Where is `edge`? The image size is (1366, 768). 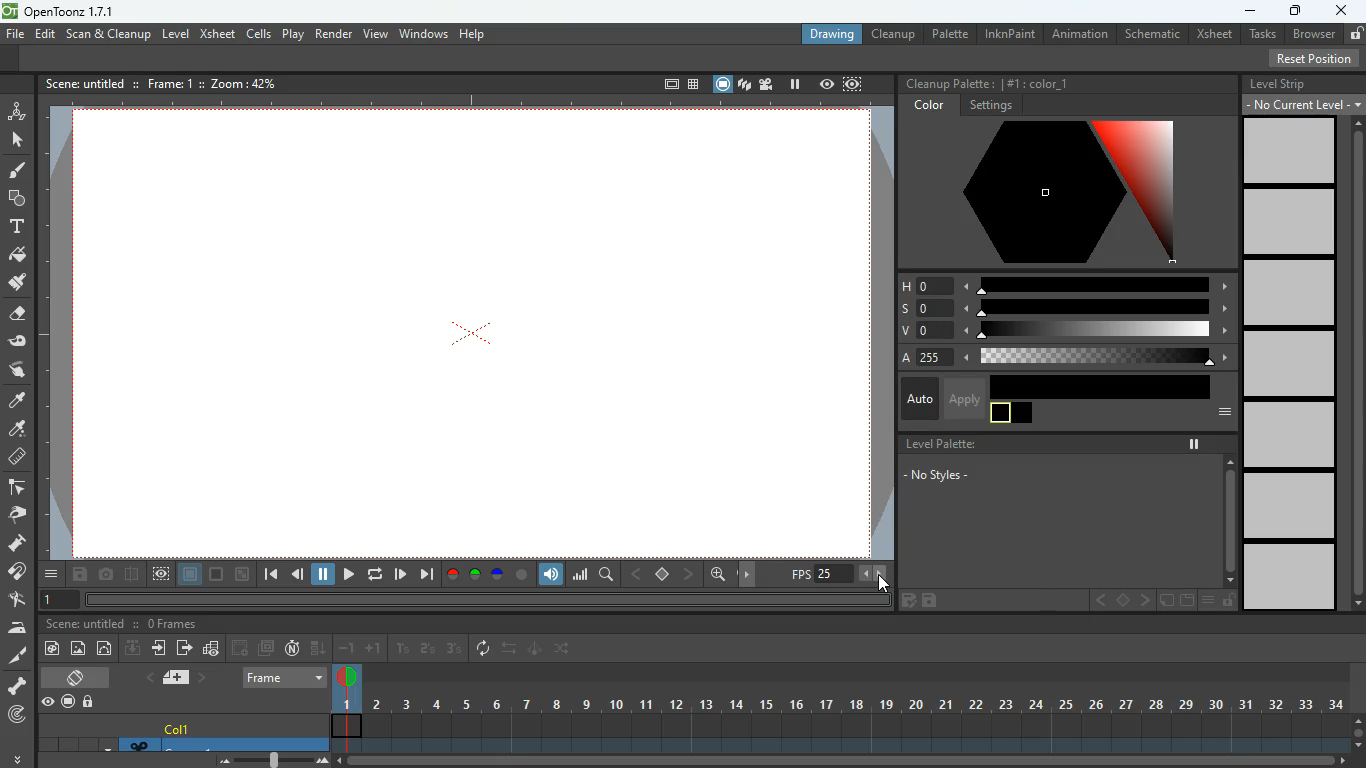
edge is located at coordinates (15, 489).